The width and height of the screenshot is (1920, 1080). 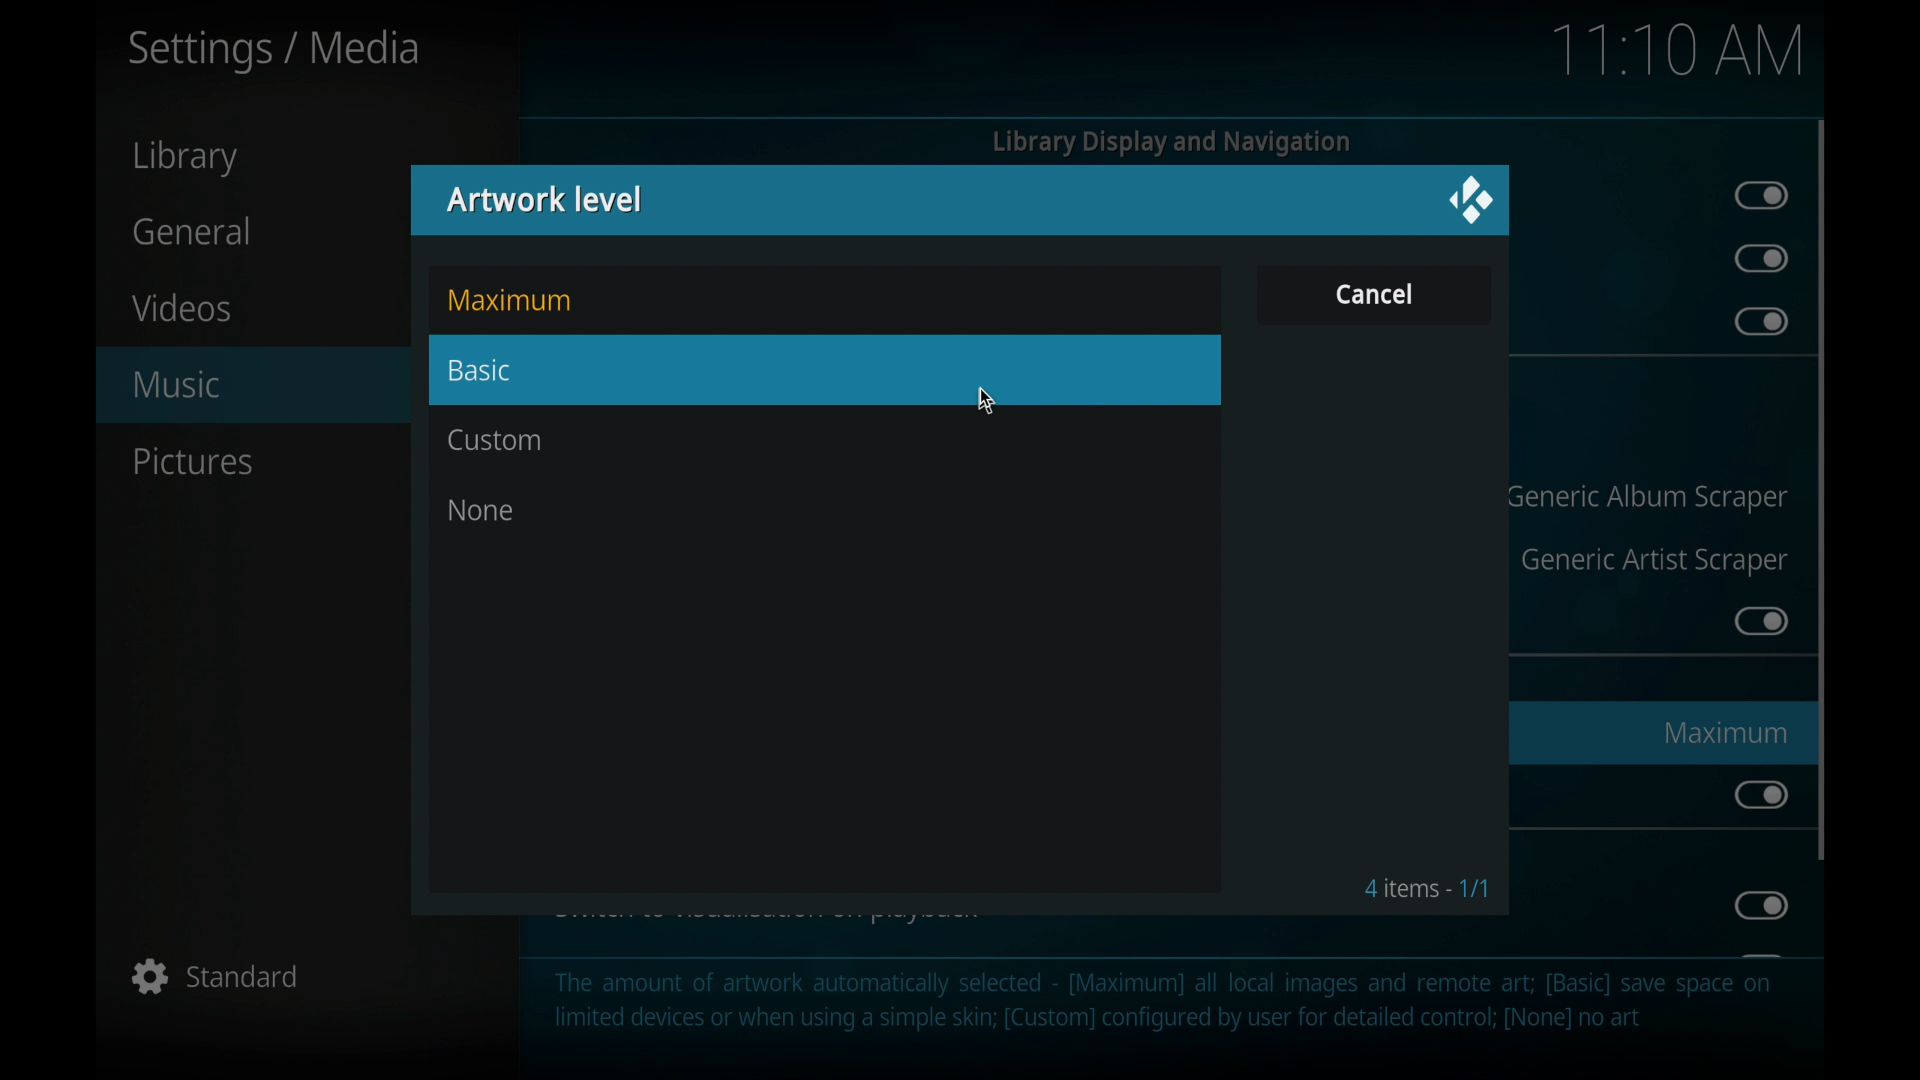 What do you see at coordinates (1760, 620) in the screenshot?
I see `toggle button` at bounding box center [1760, 620].